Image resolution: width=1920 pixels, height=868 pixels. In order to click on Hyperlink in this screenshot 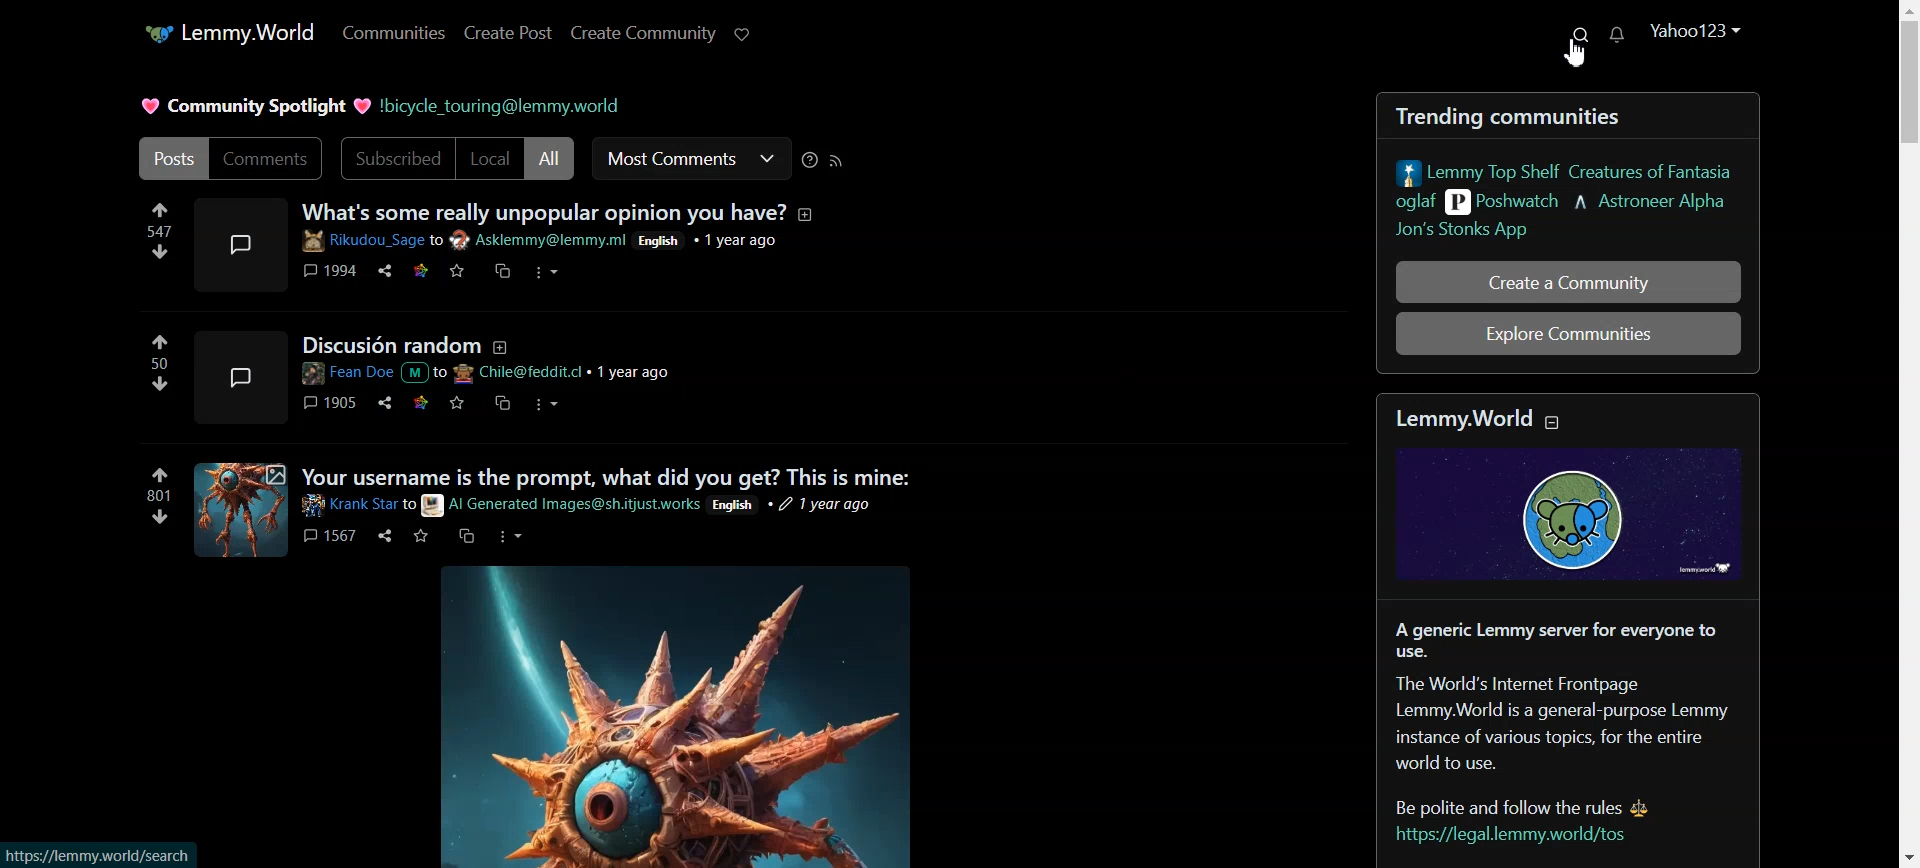, I will do `click(514, 105)`.